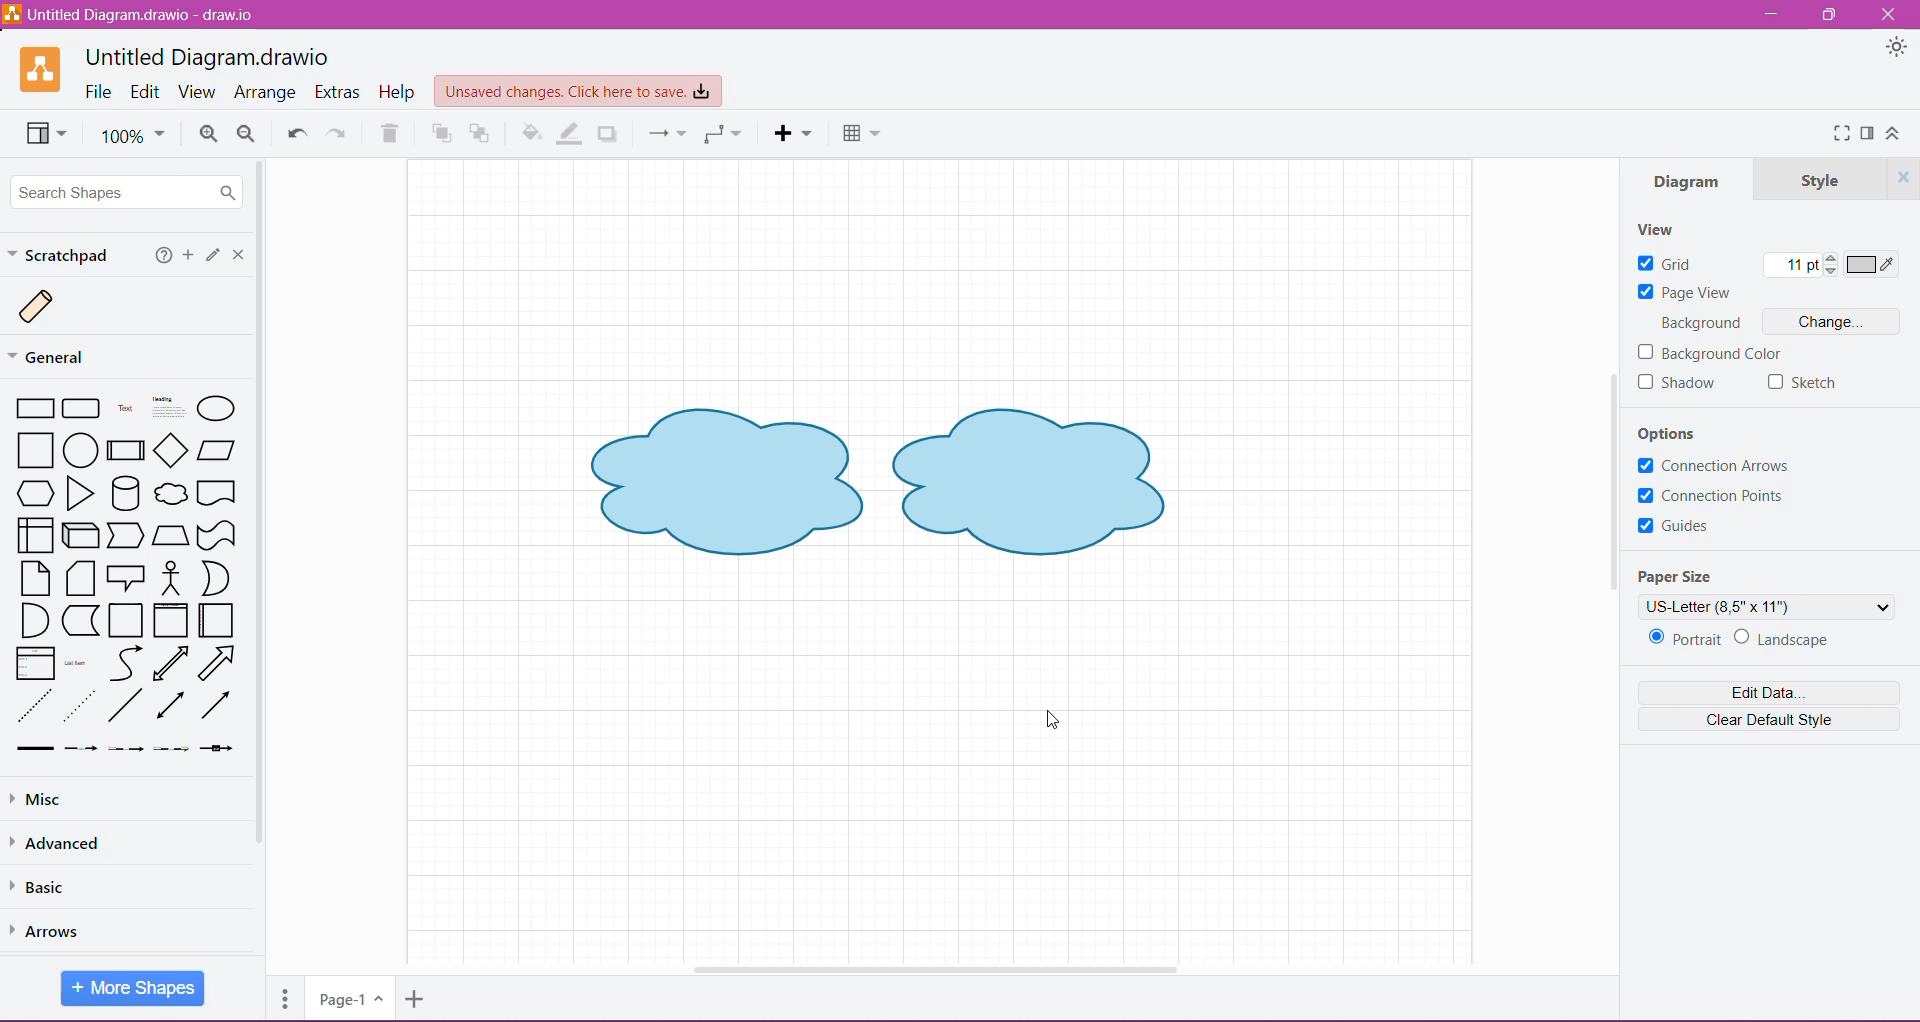  I want to click on Sketch, so click(1803, 383).